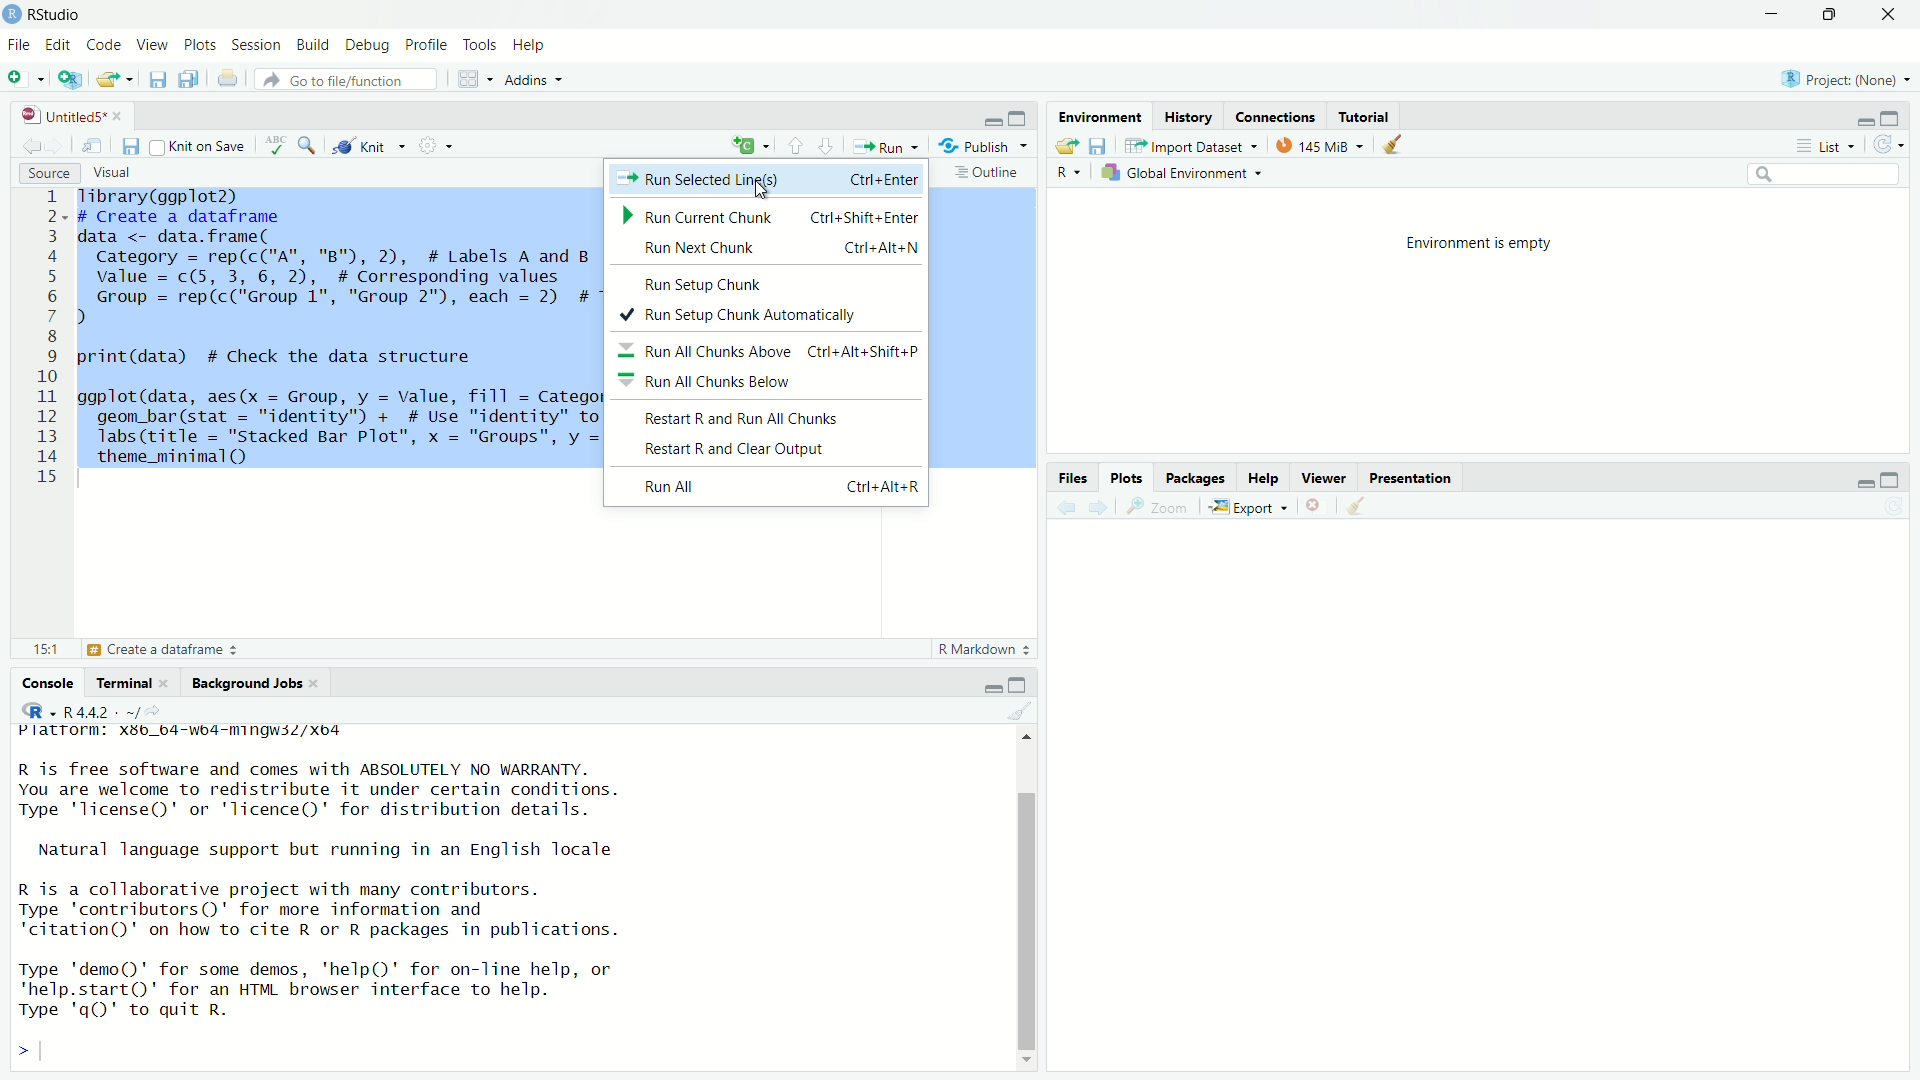  I want to click on Refresh the list of objects in the environment, so click(1891, 143).